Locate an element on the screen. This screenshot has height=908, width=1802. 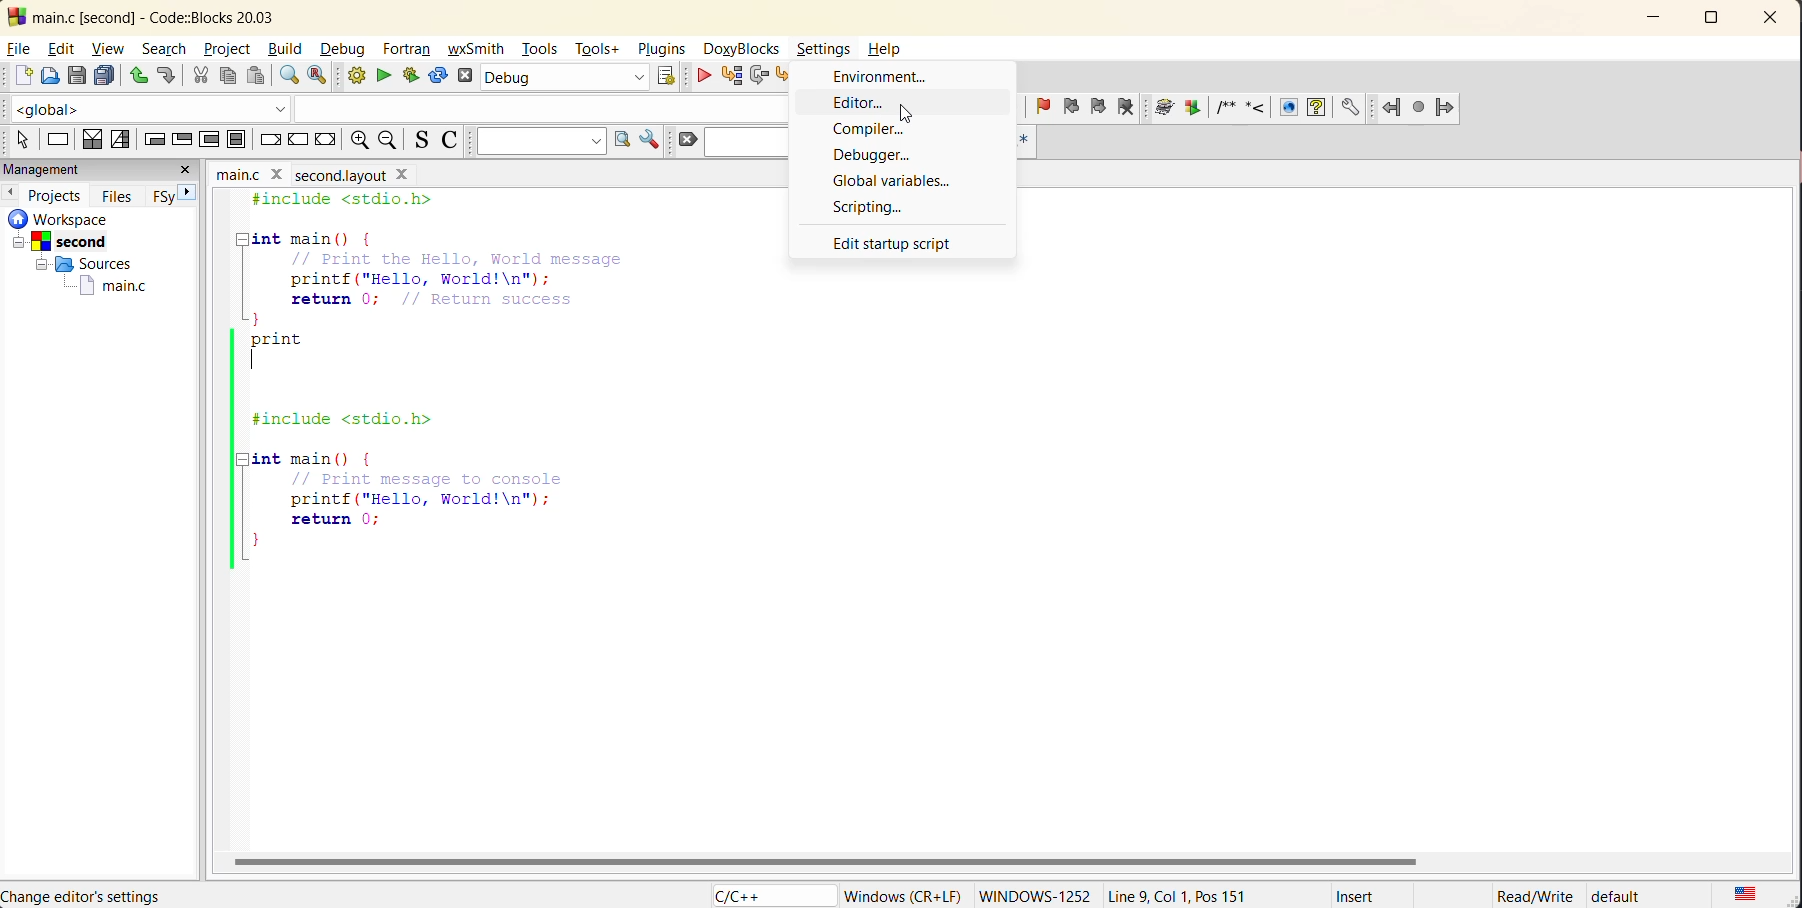
next is located at coordinates (189, 191).